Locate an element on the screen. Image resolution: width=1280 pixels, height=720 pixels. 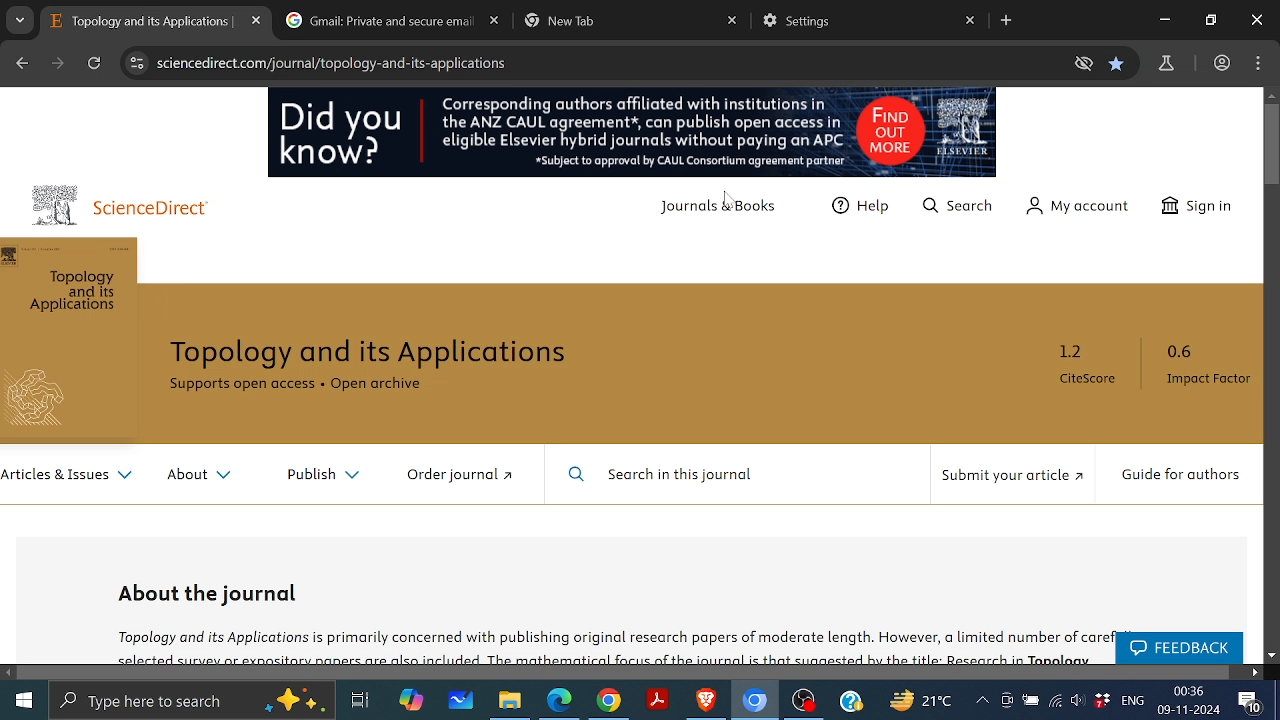
3Topology“and itsApplications logo is located at coordinates (67, 344).